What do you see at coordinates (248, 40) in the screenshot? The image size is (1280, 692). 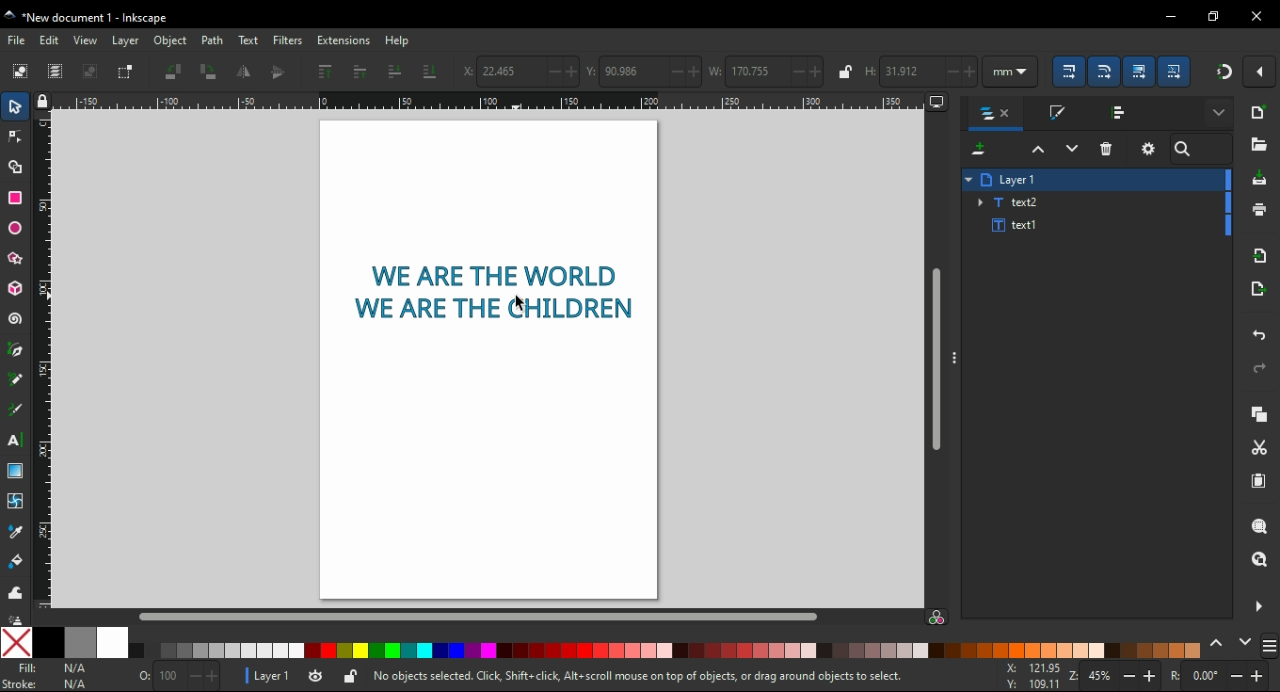 I see `text` at bounding box center [248, 40].